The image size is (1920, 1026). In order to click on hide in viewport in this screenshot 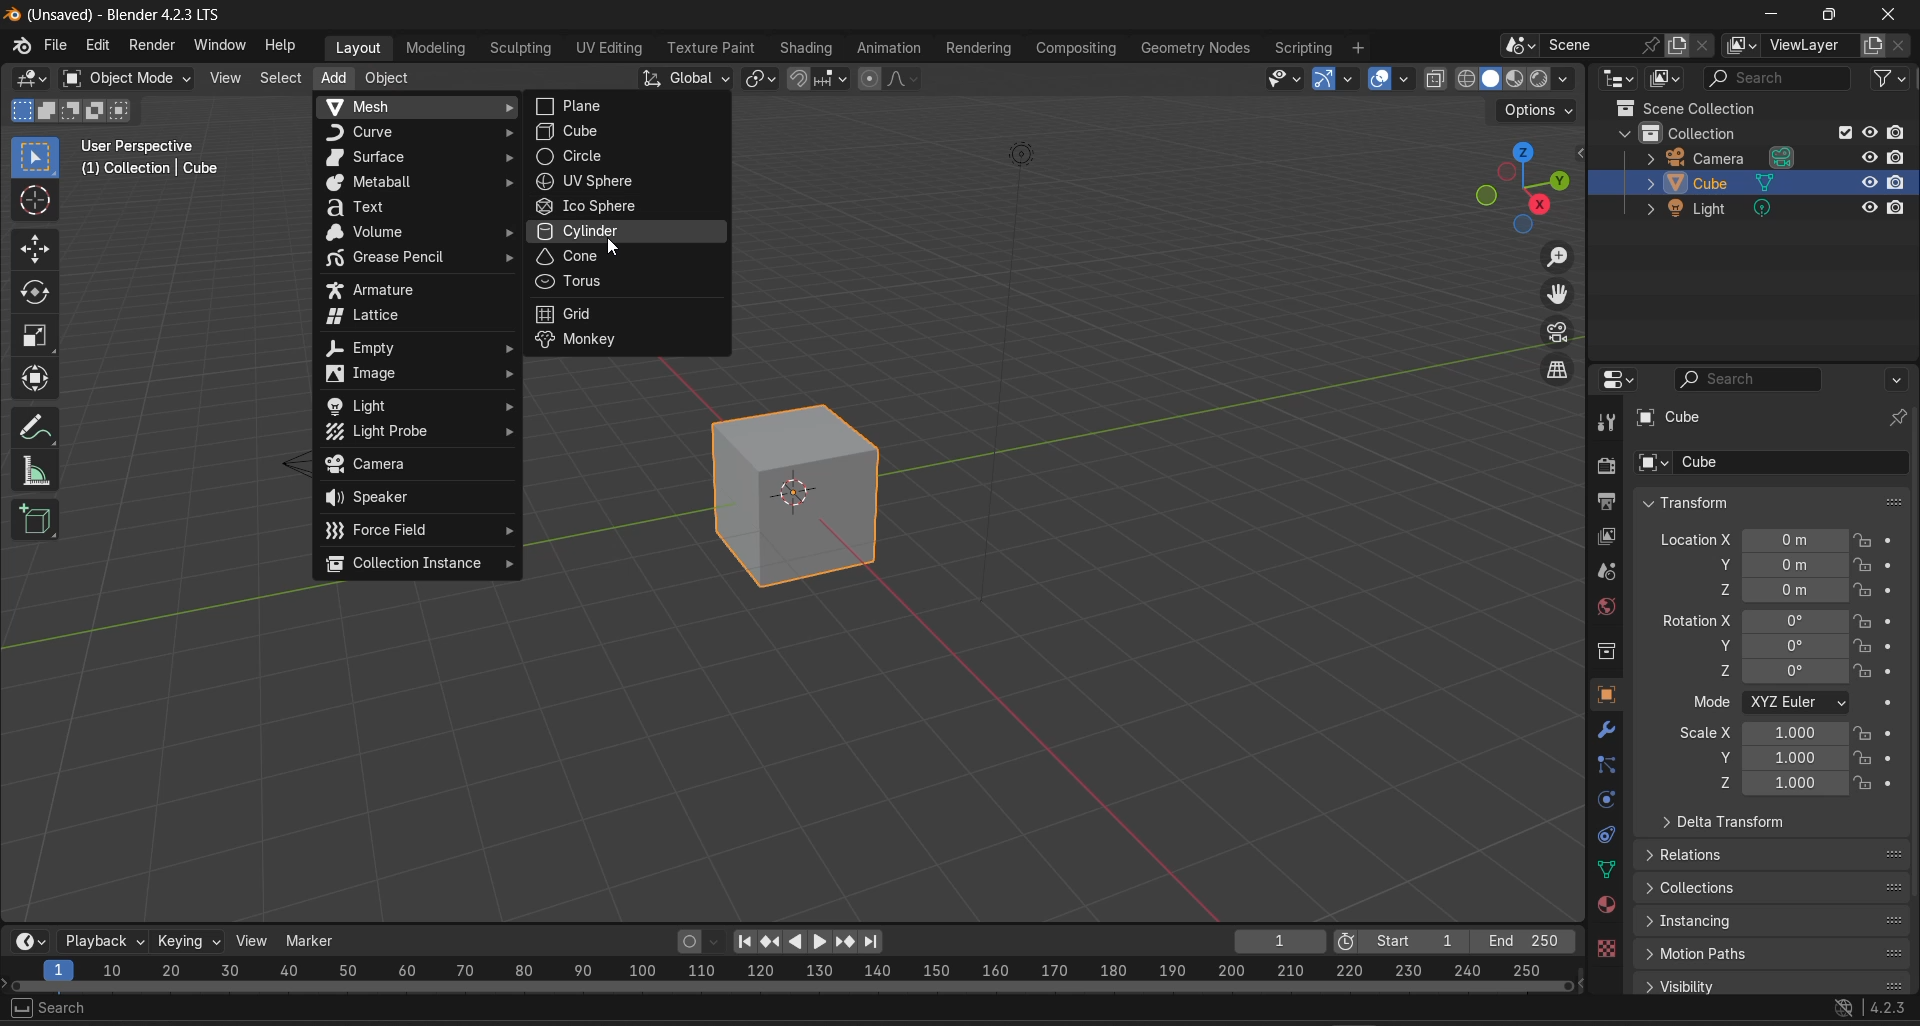, I will do `click(1867, 157)`.